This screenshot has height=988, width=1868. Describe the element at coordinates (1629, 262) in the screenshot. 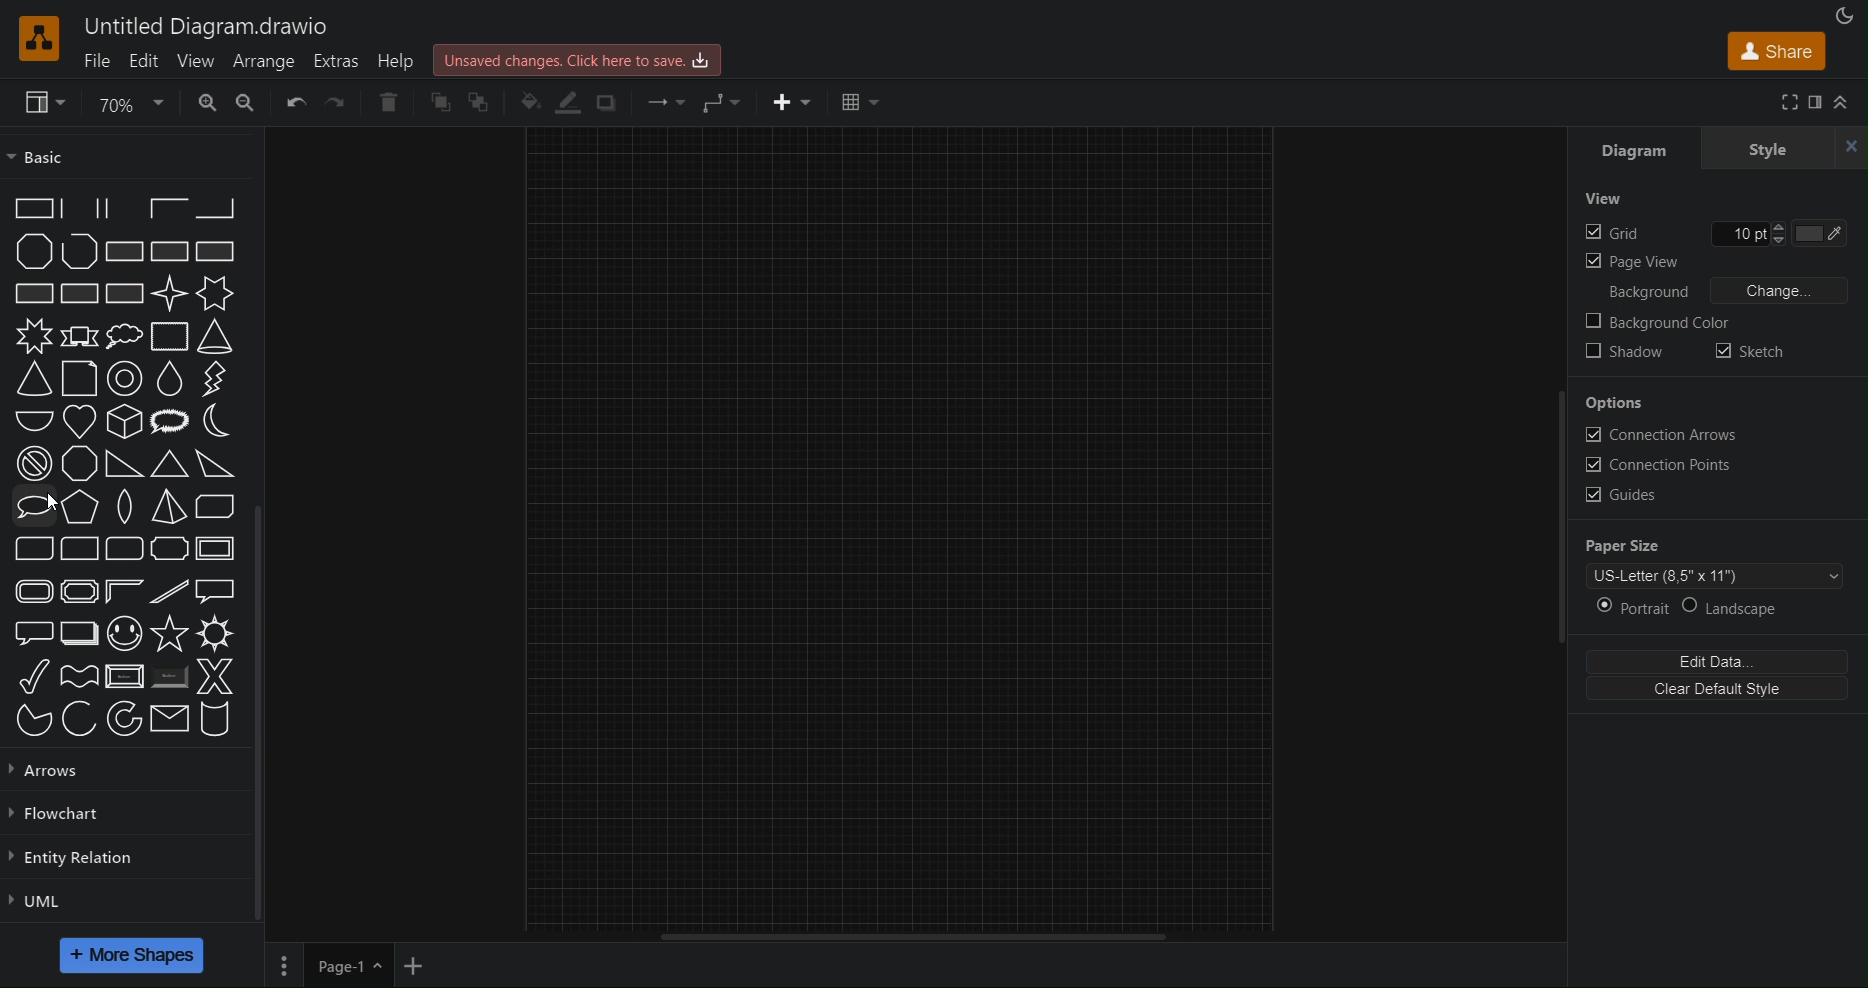

I see `Page View` at that location.